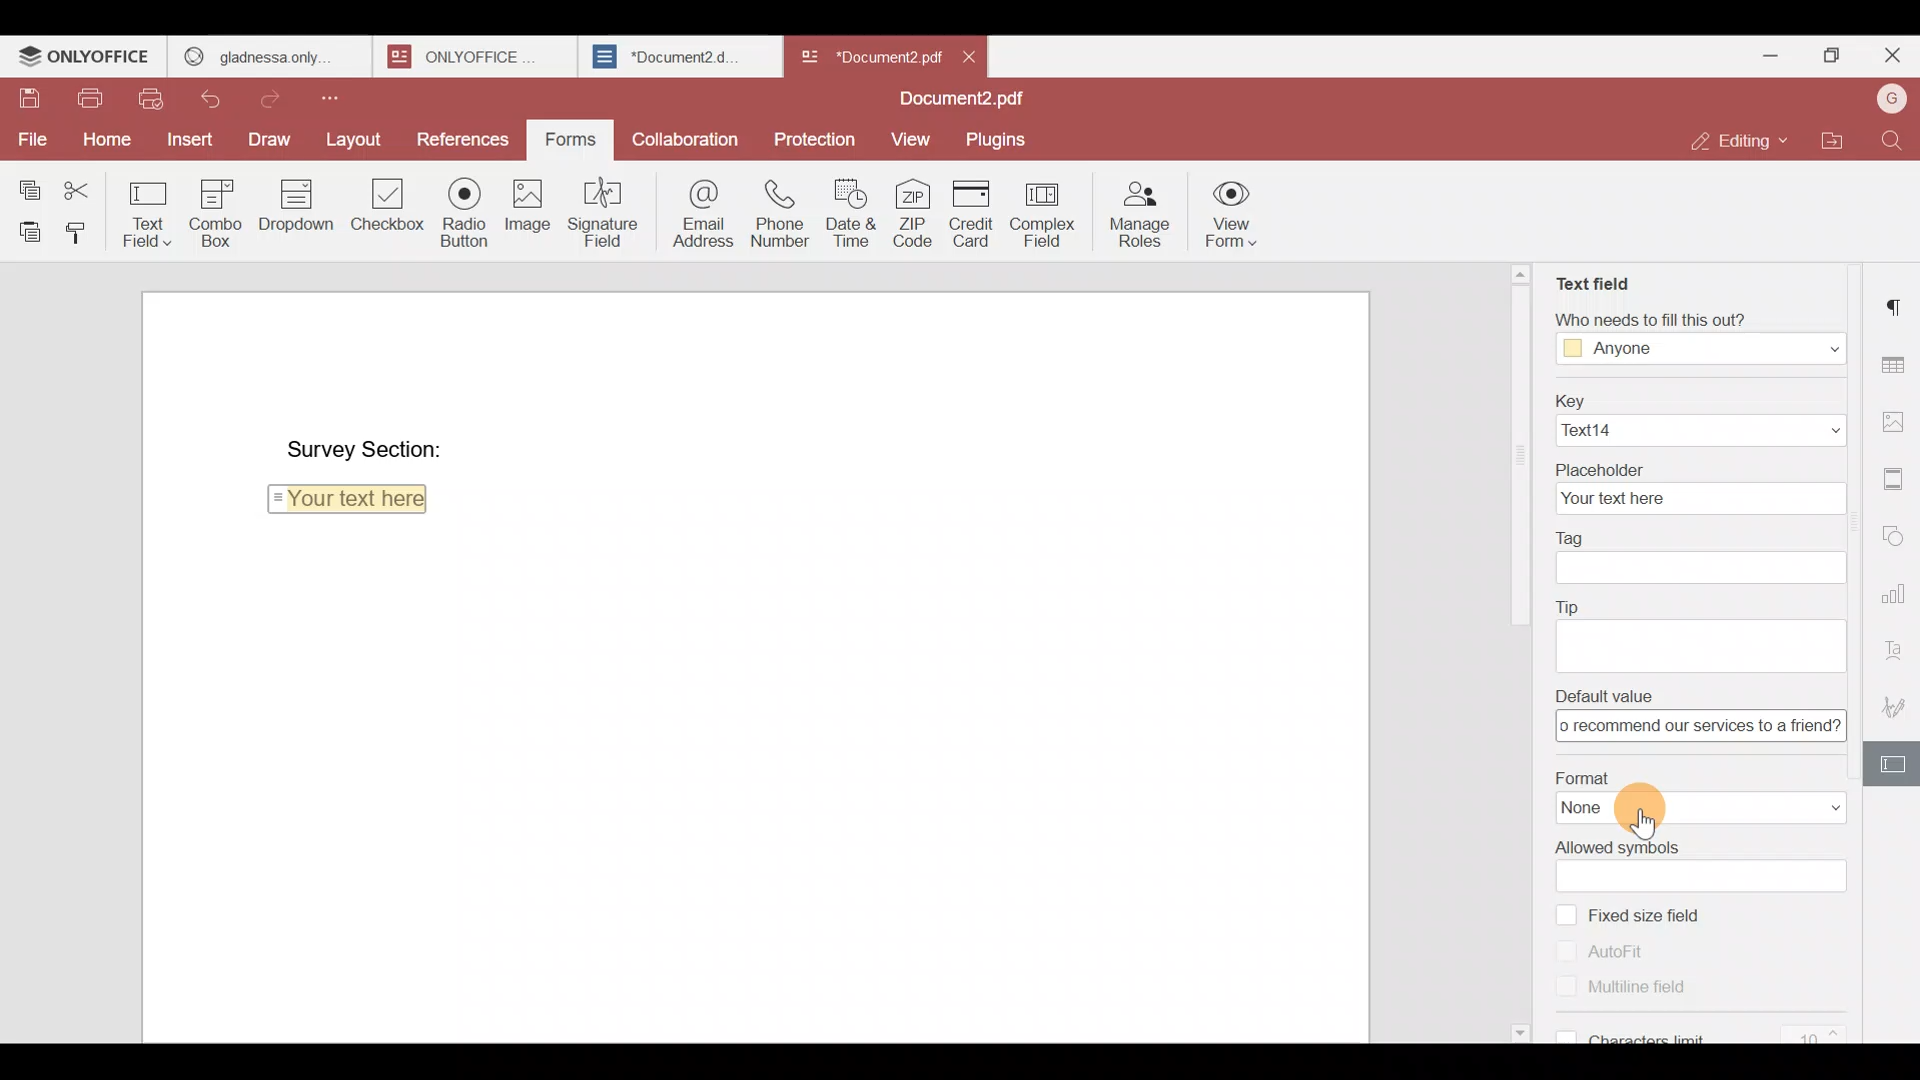 This screenshot has width=1920, height=1080. Describe the element at coordinates (29, 181) in the screenshot. I see `Copy` at that location.